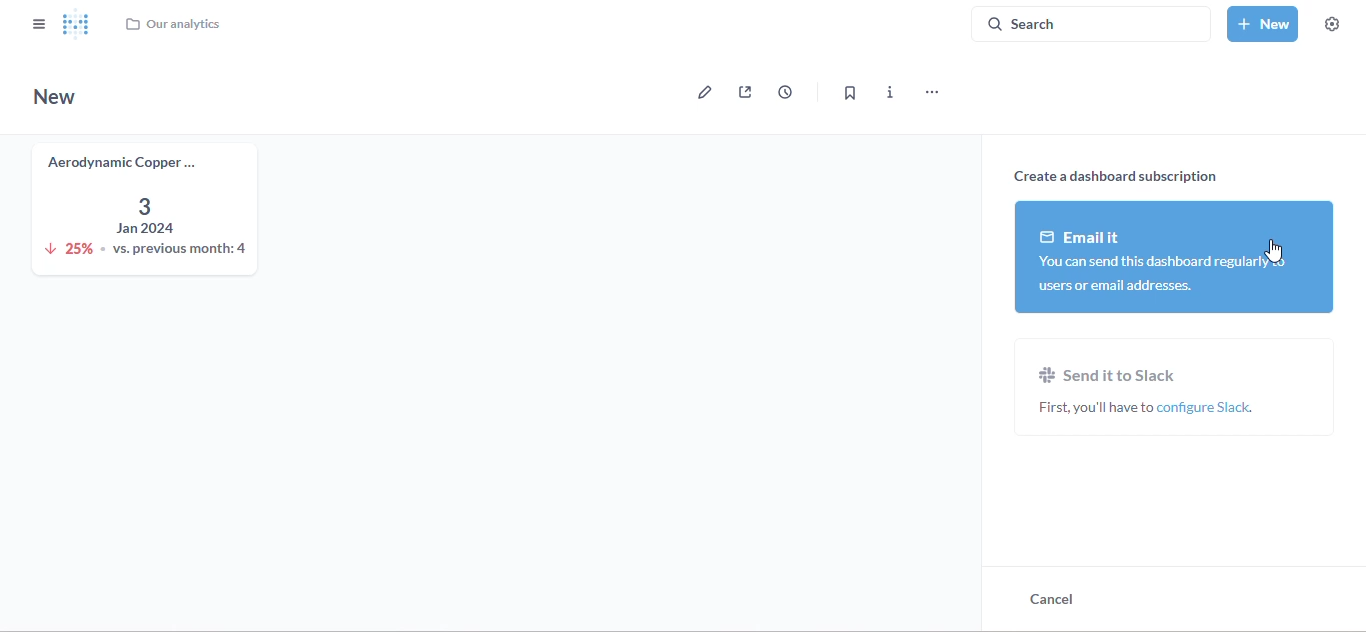  I want to click on send it to slack, so click(1177, 387).